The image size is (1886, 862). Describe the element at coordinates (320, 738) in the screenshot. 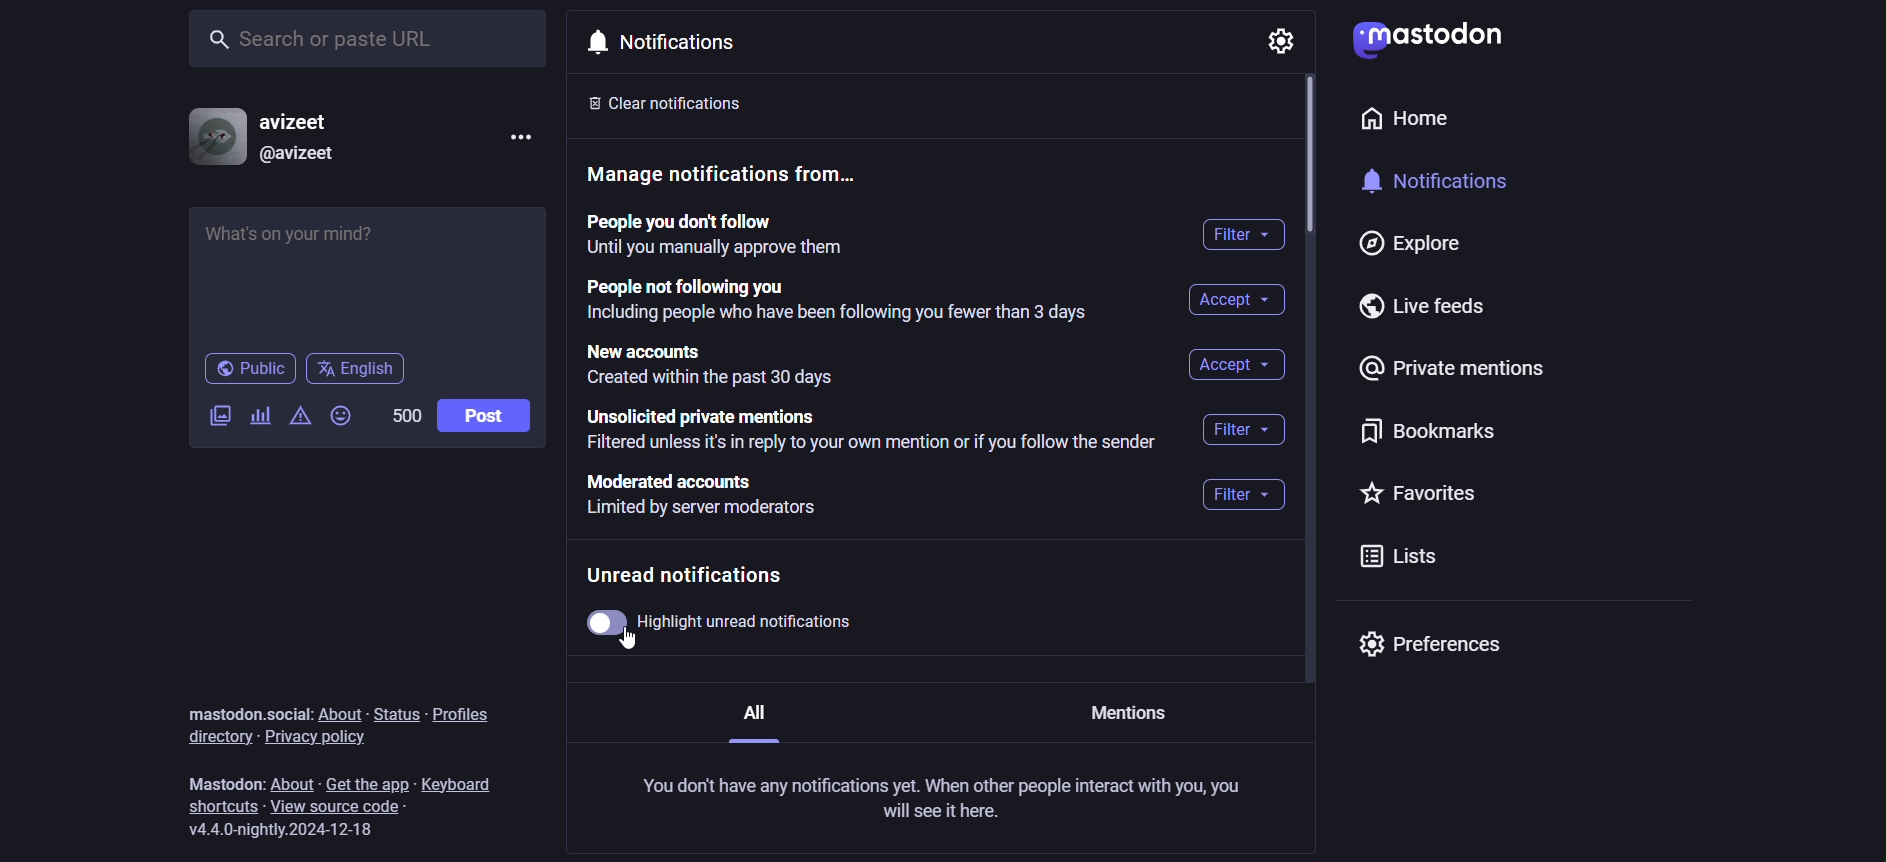

I see `privacy policy` at that location.